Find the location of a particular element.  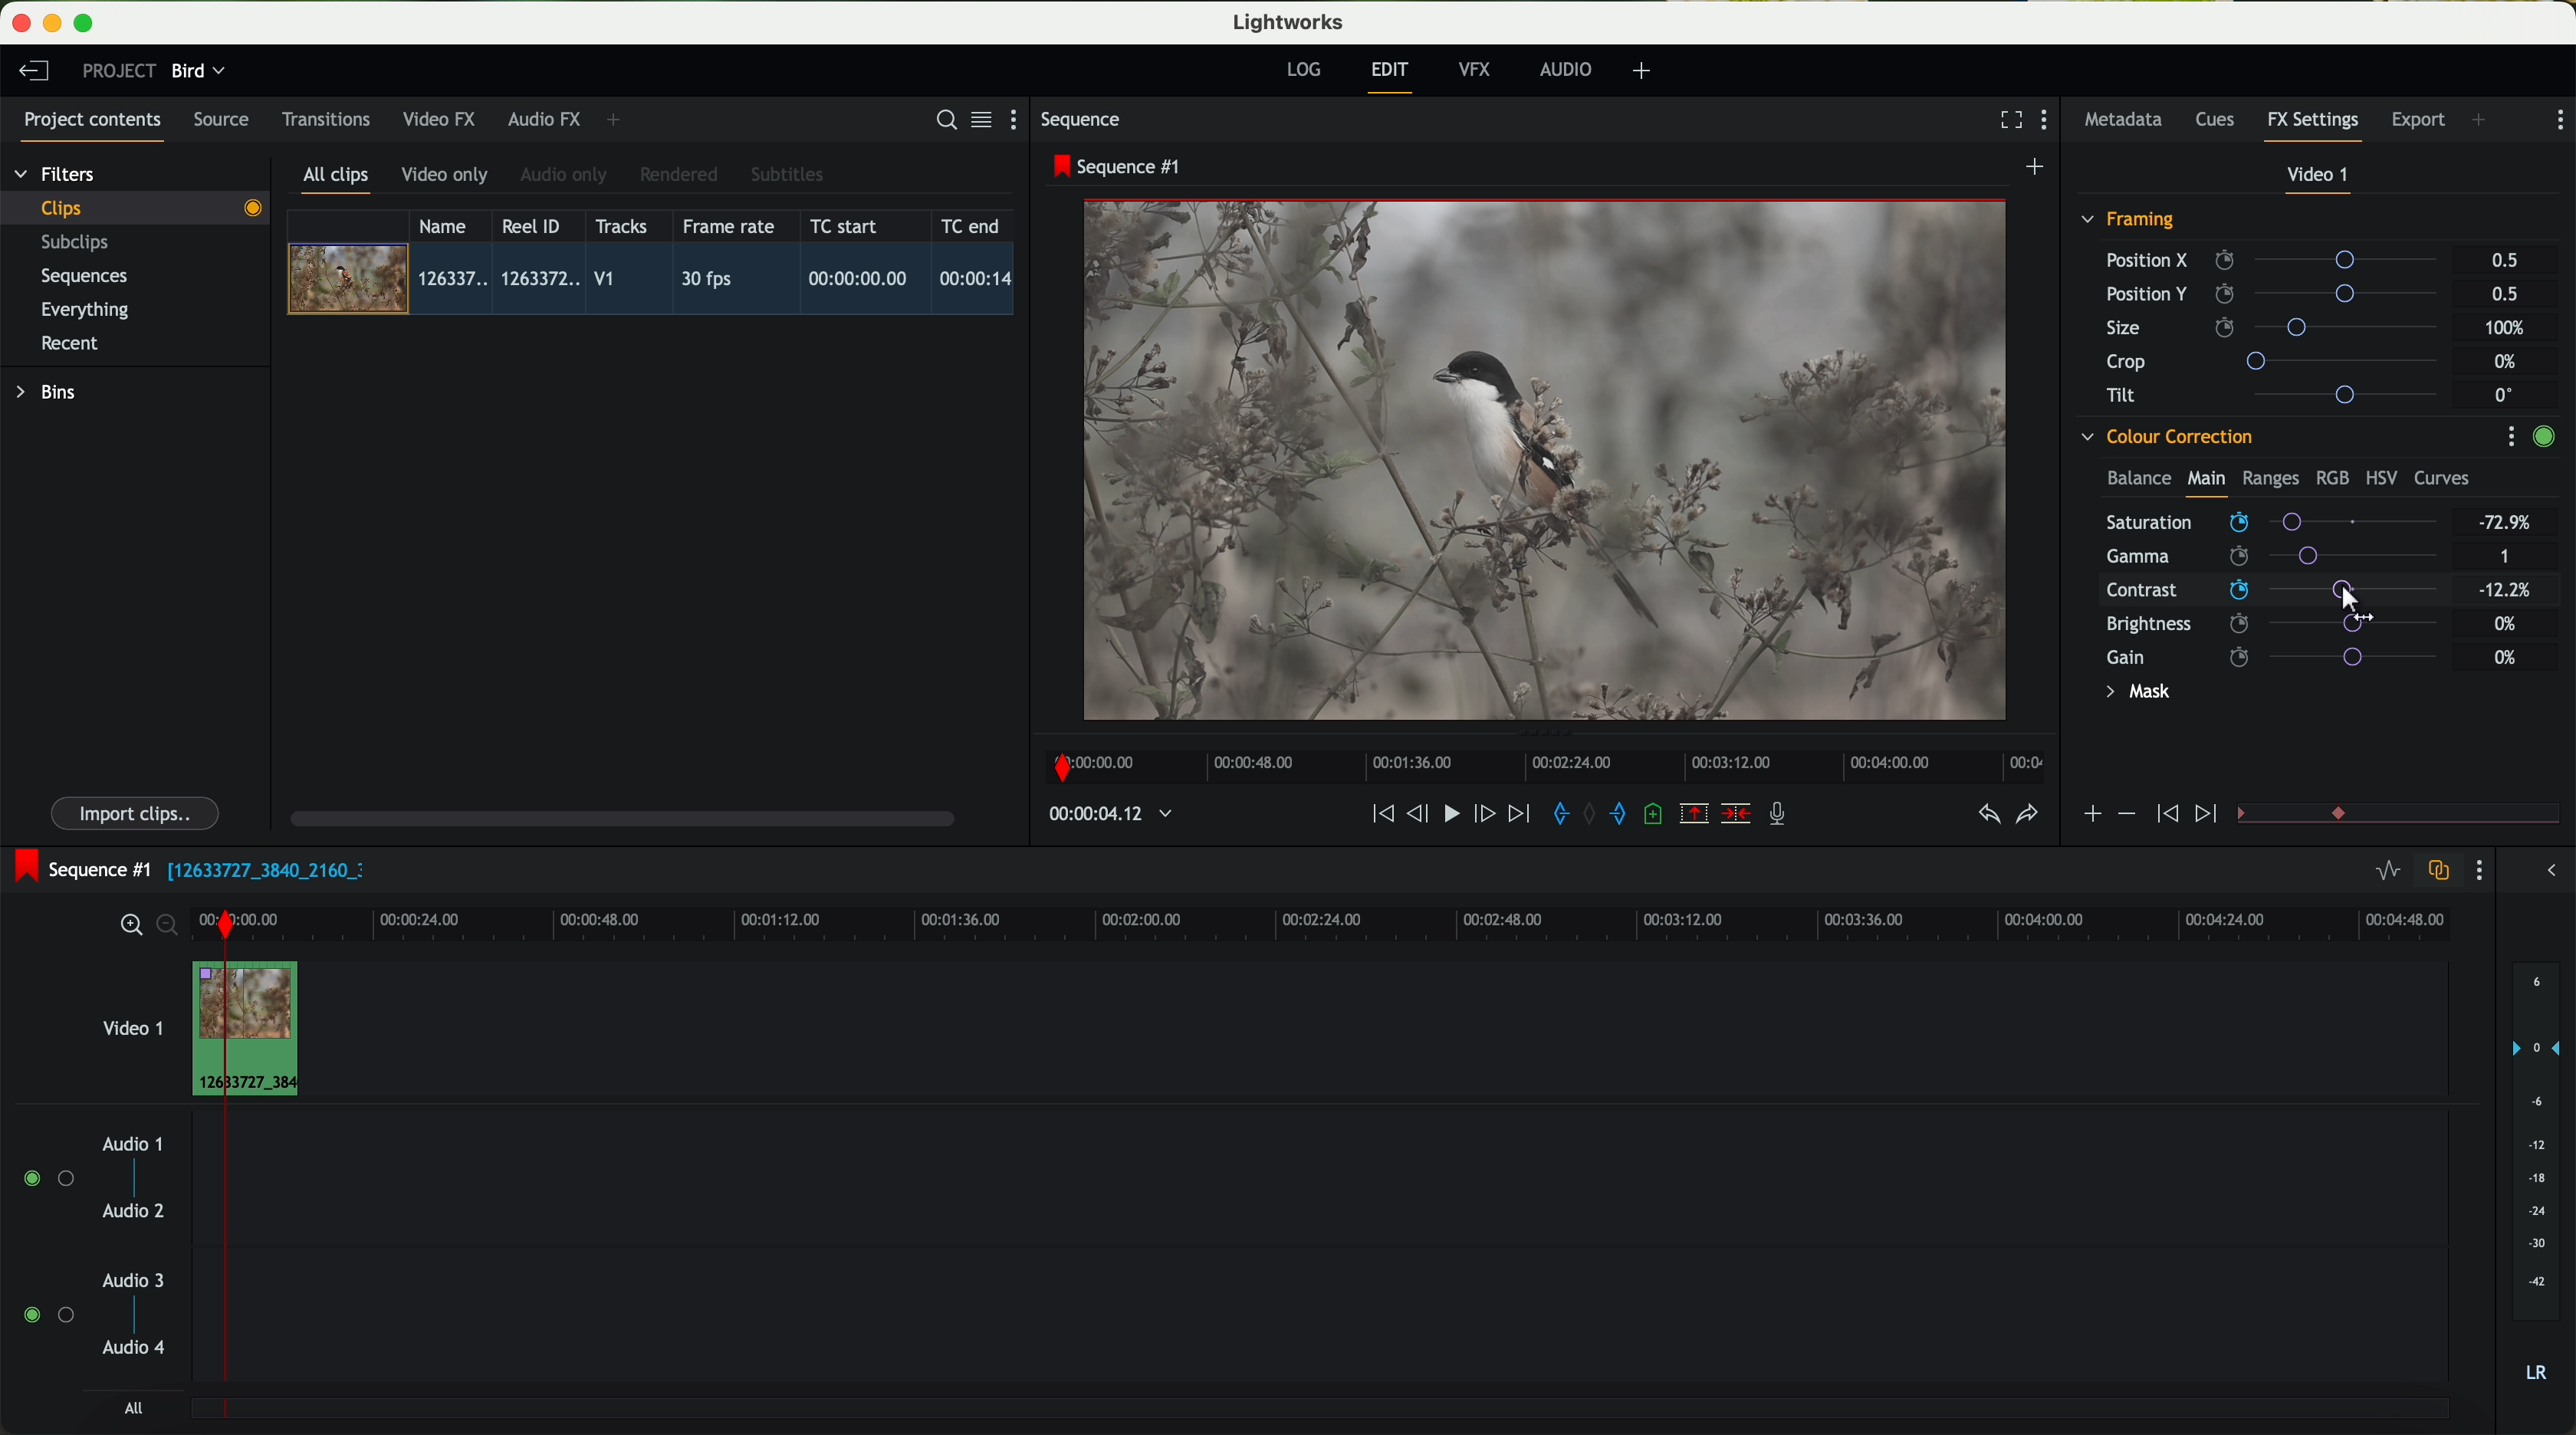

73.8% is located at coordinates (2506, 523).